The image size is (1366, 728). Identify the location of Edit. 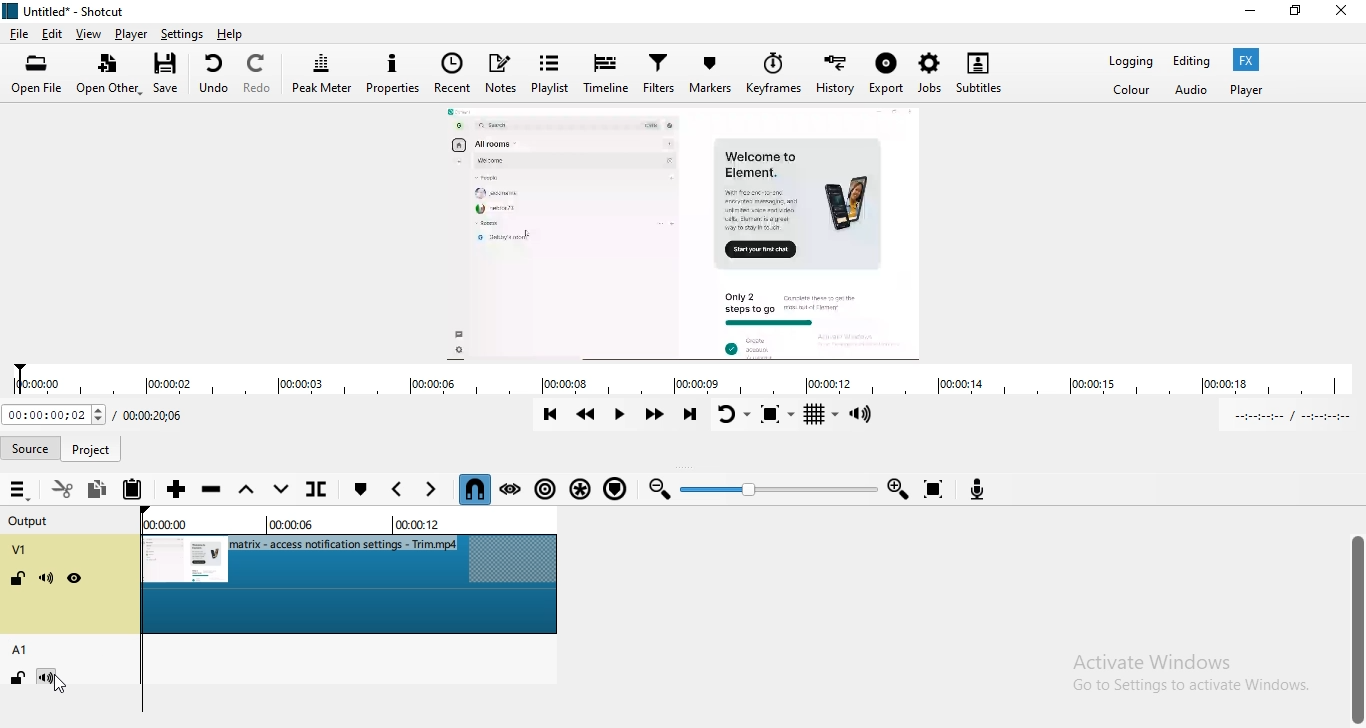
(52, 34).